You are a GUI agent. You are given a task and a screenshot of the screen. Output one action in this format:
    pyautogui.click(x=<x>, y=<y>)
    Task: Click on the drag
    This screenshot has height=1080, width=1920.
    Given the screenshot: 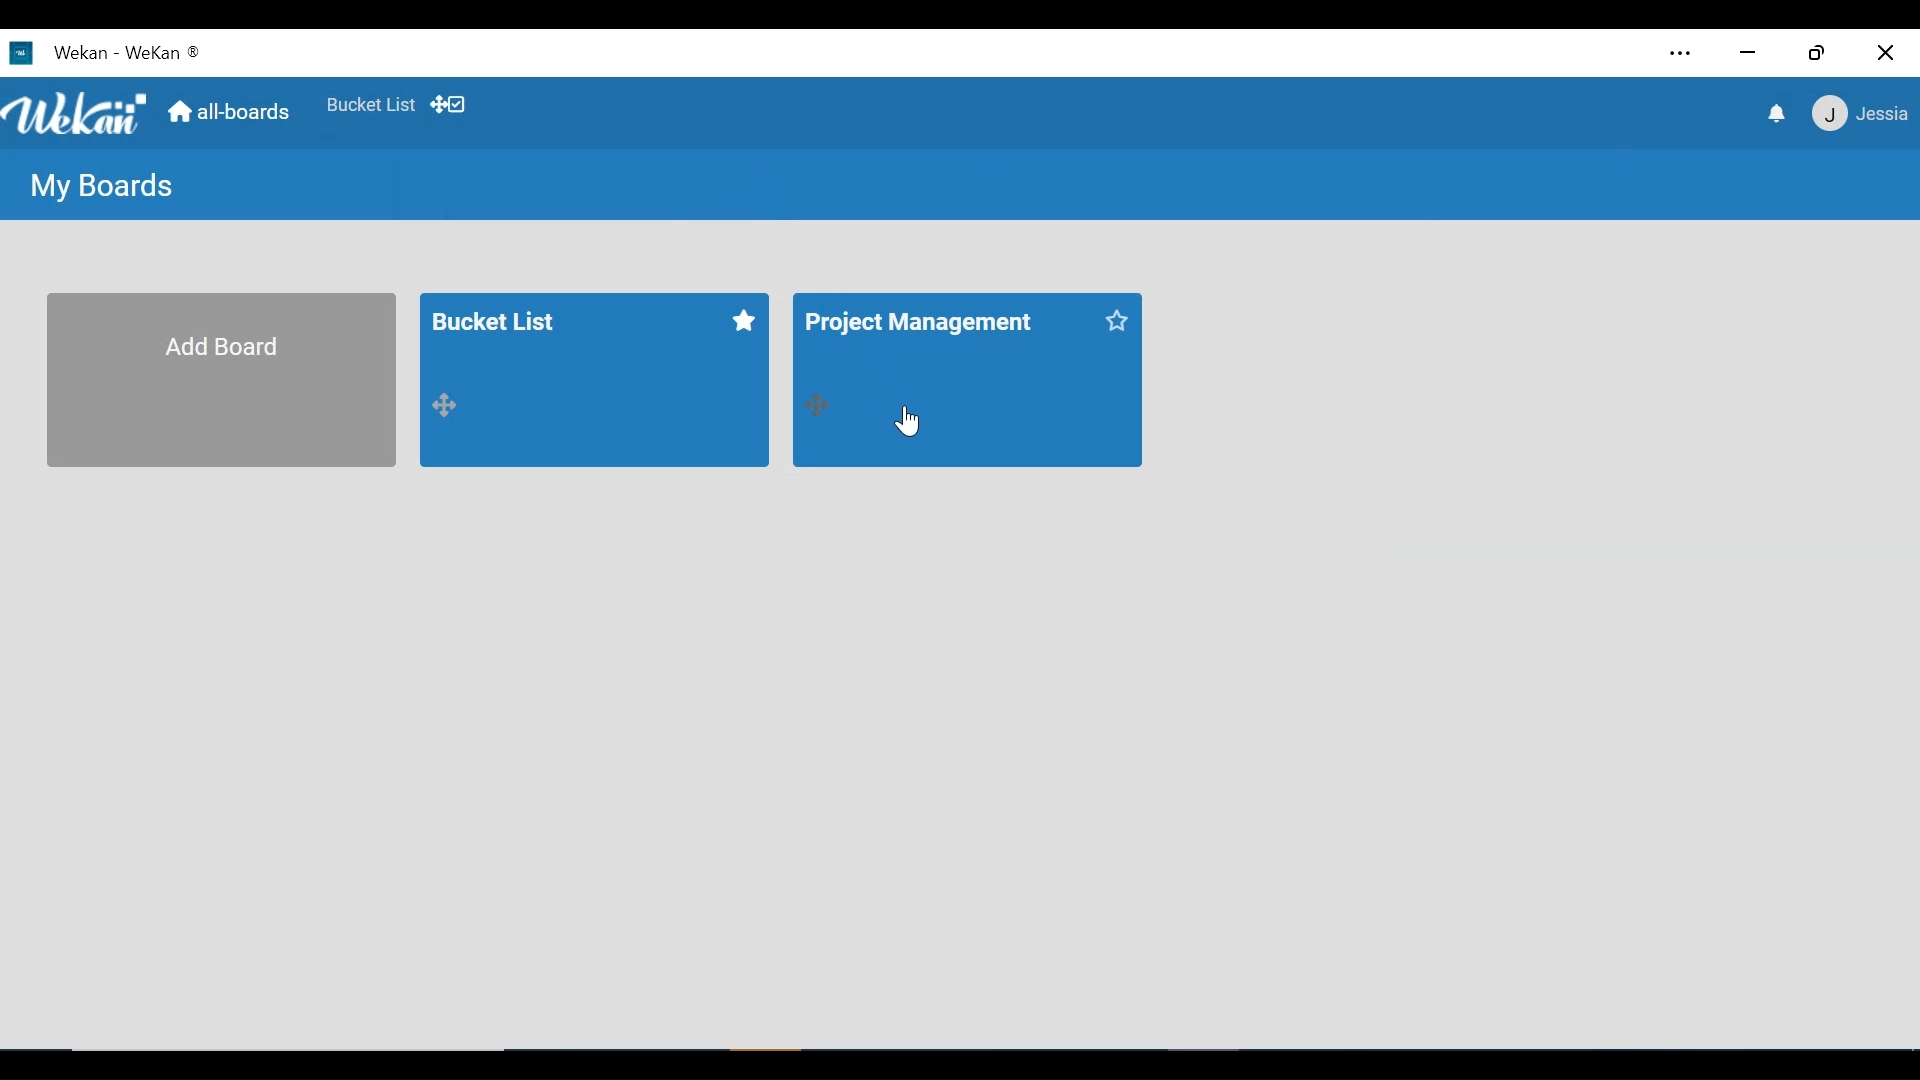 What is the action you would take?
    pyautogui.click(x=813, y=402)
    